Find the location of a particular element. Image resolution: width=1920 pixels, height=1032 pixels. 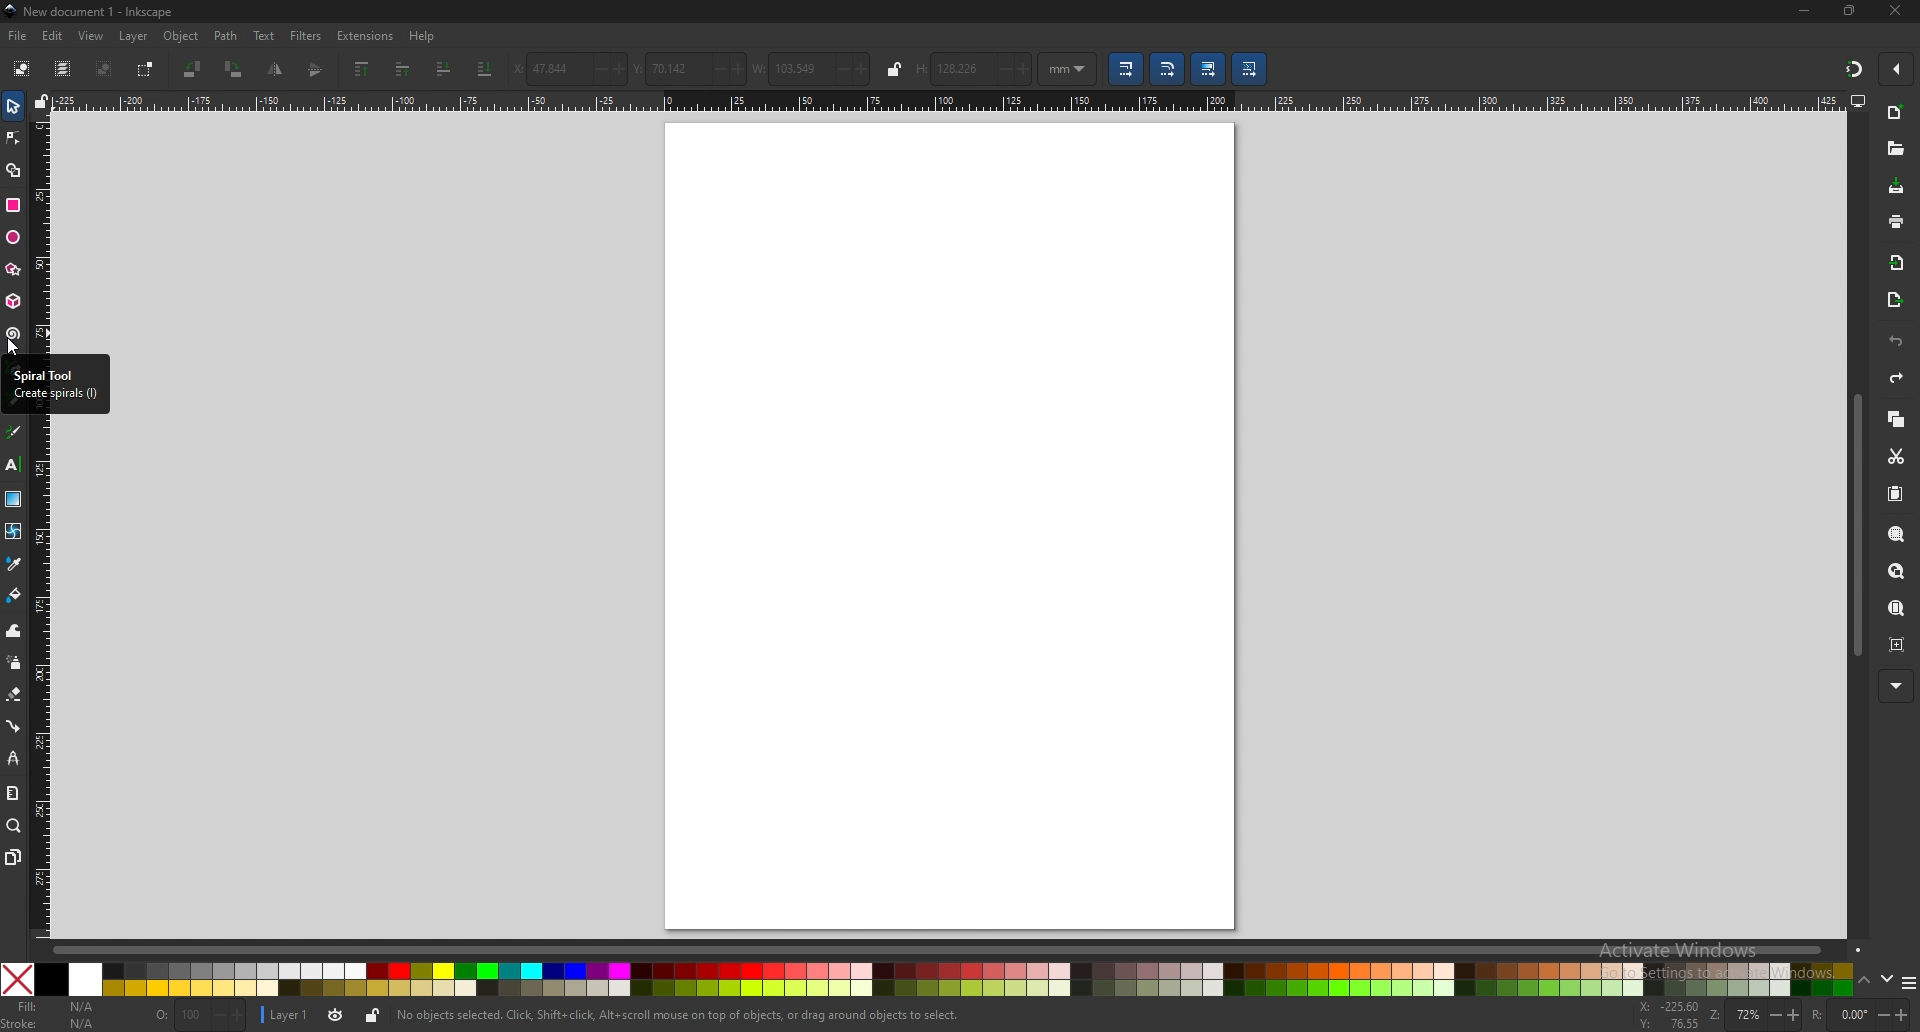

calligraphy is located at coordinates (15, 431).